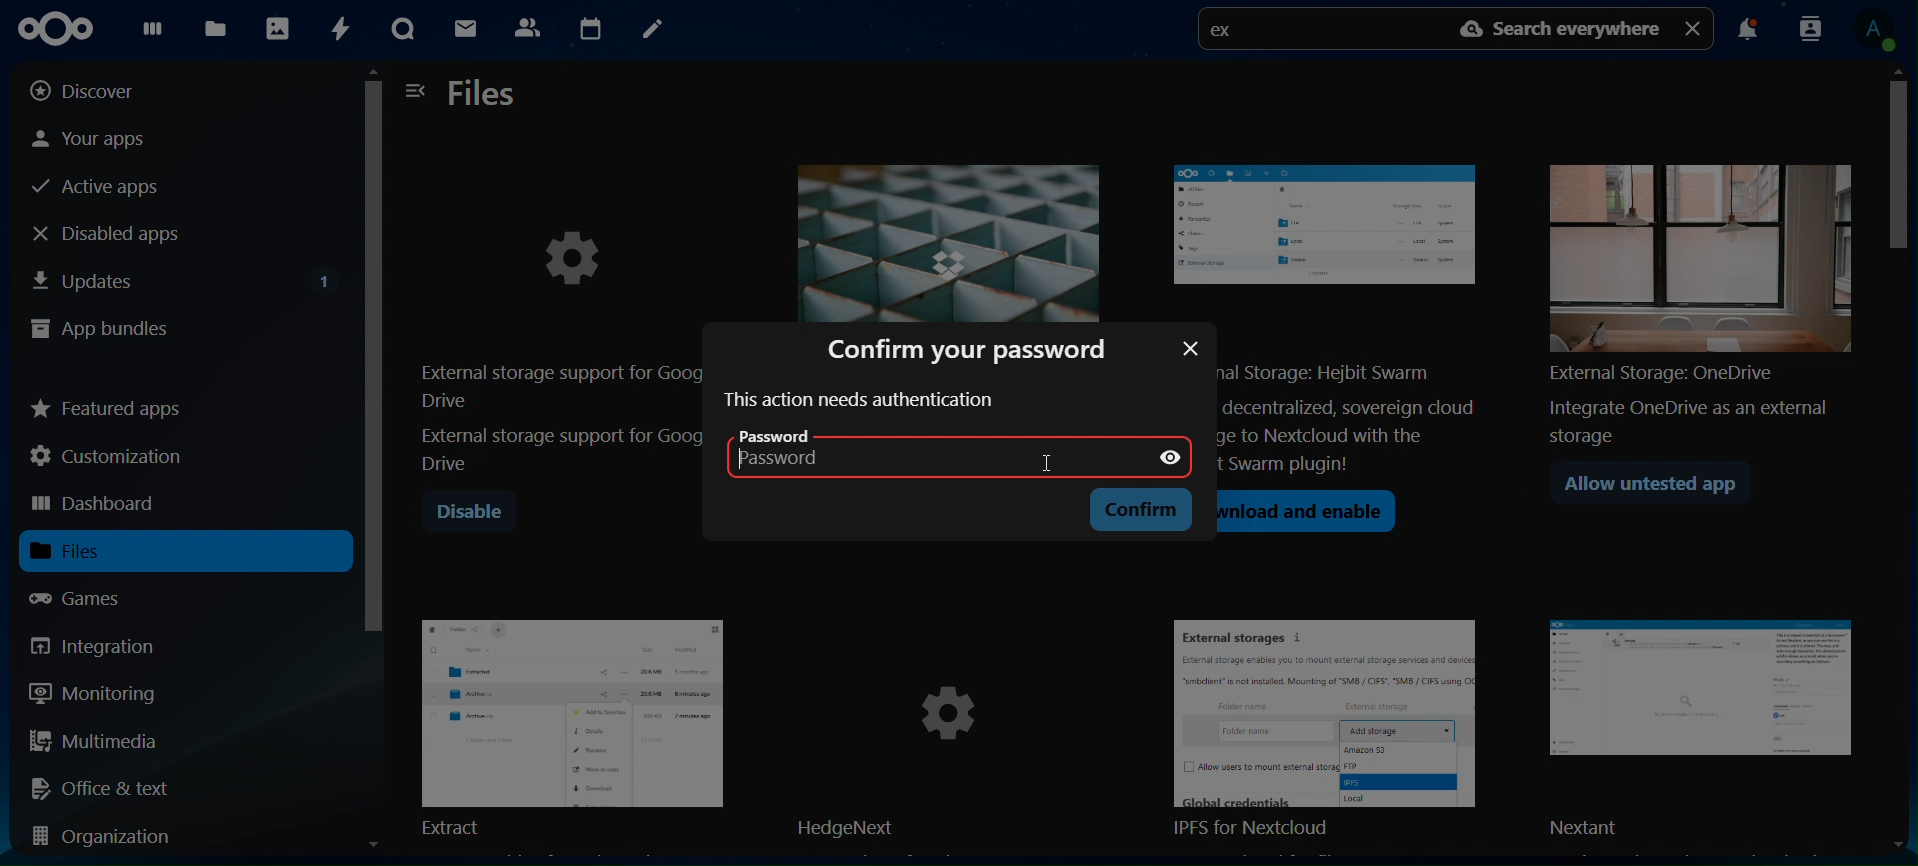  Describe the element at coordinates (1169, 458) in the screenshot. I see `show password` at that location.